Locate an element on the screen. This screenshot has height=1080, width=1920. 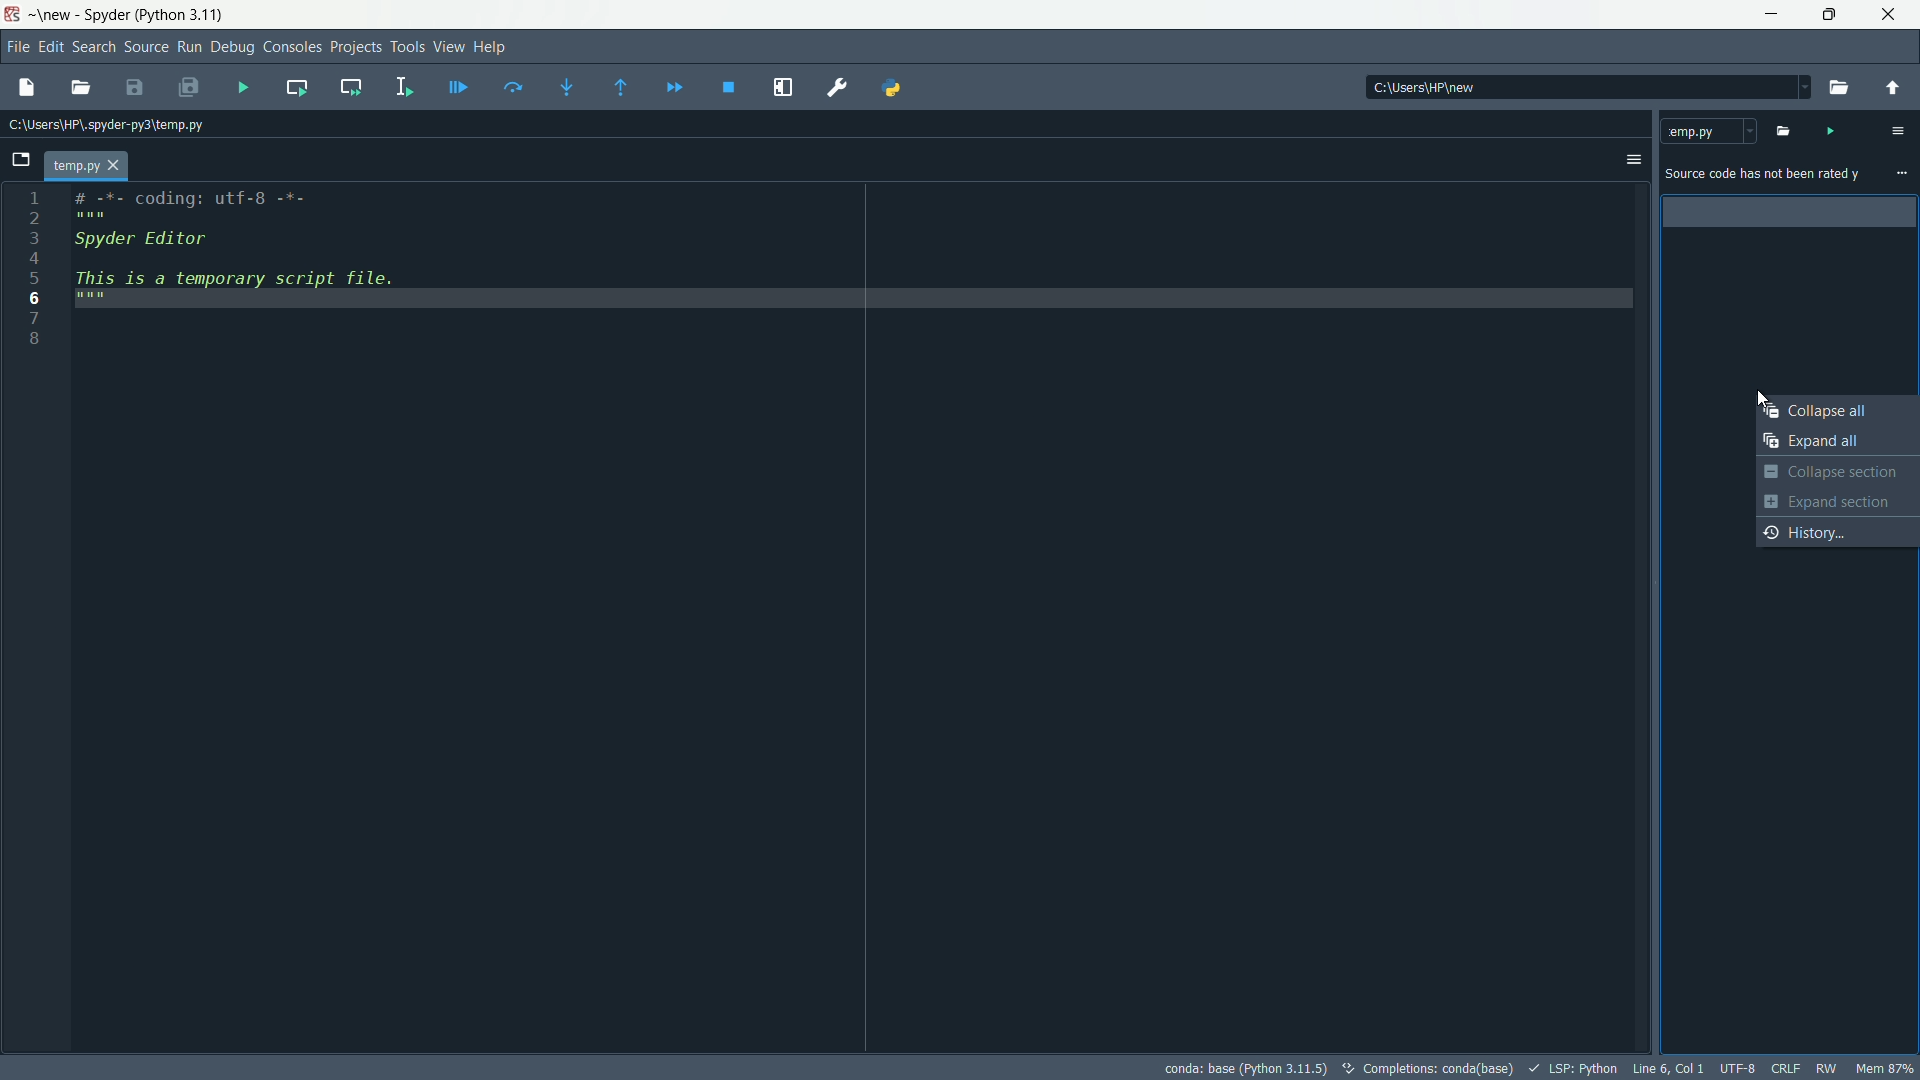
file eol status is located at coordinates (1786, 1067).